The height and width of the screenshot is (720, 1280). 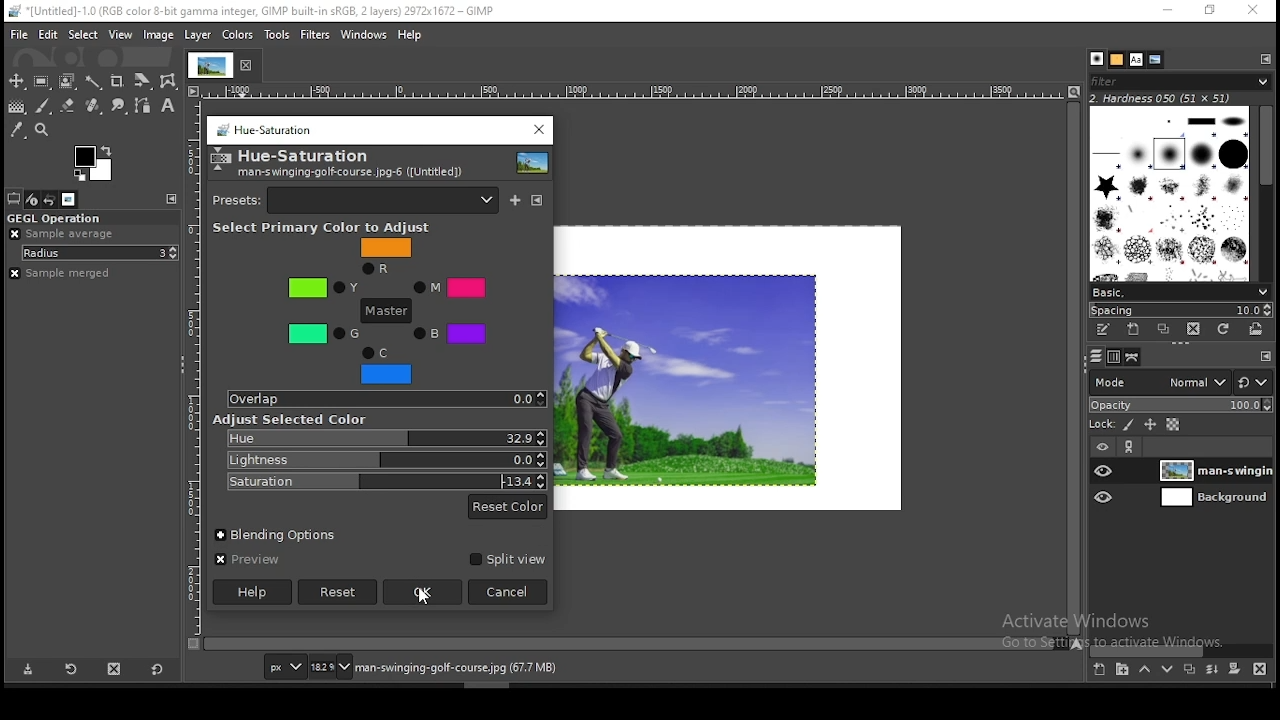 What do you see at coordinates (633, 93) in the screenshot?
I see `horizontal scale` at bounding box center [633, 93].